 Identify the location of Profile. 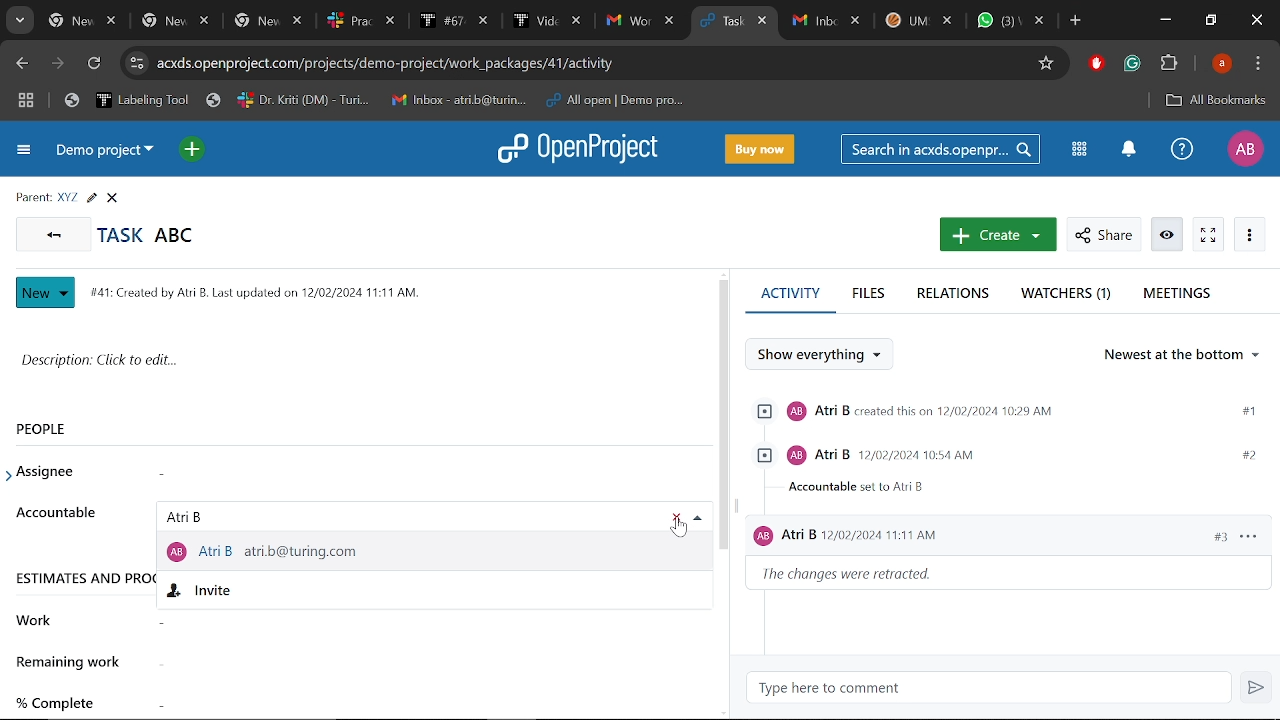
(1244, 148).